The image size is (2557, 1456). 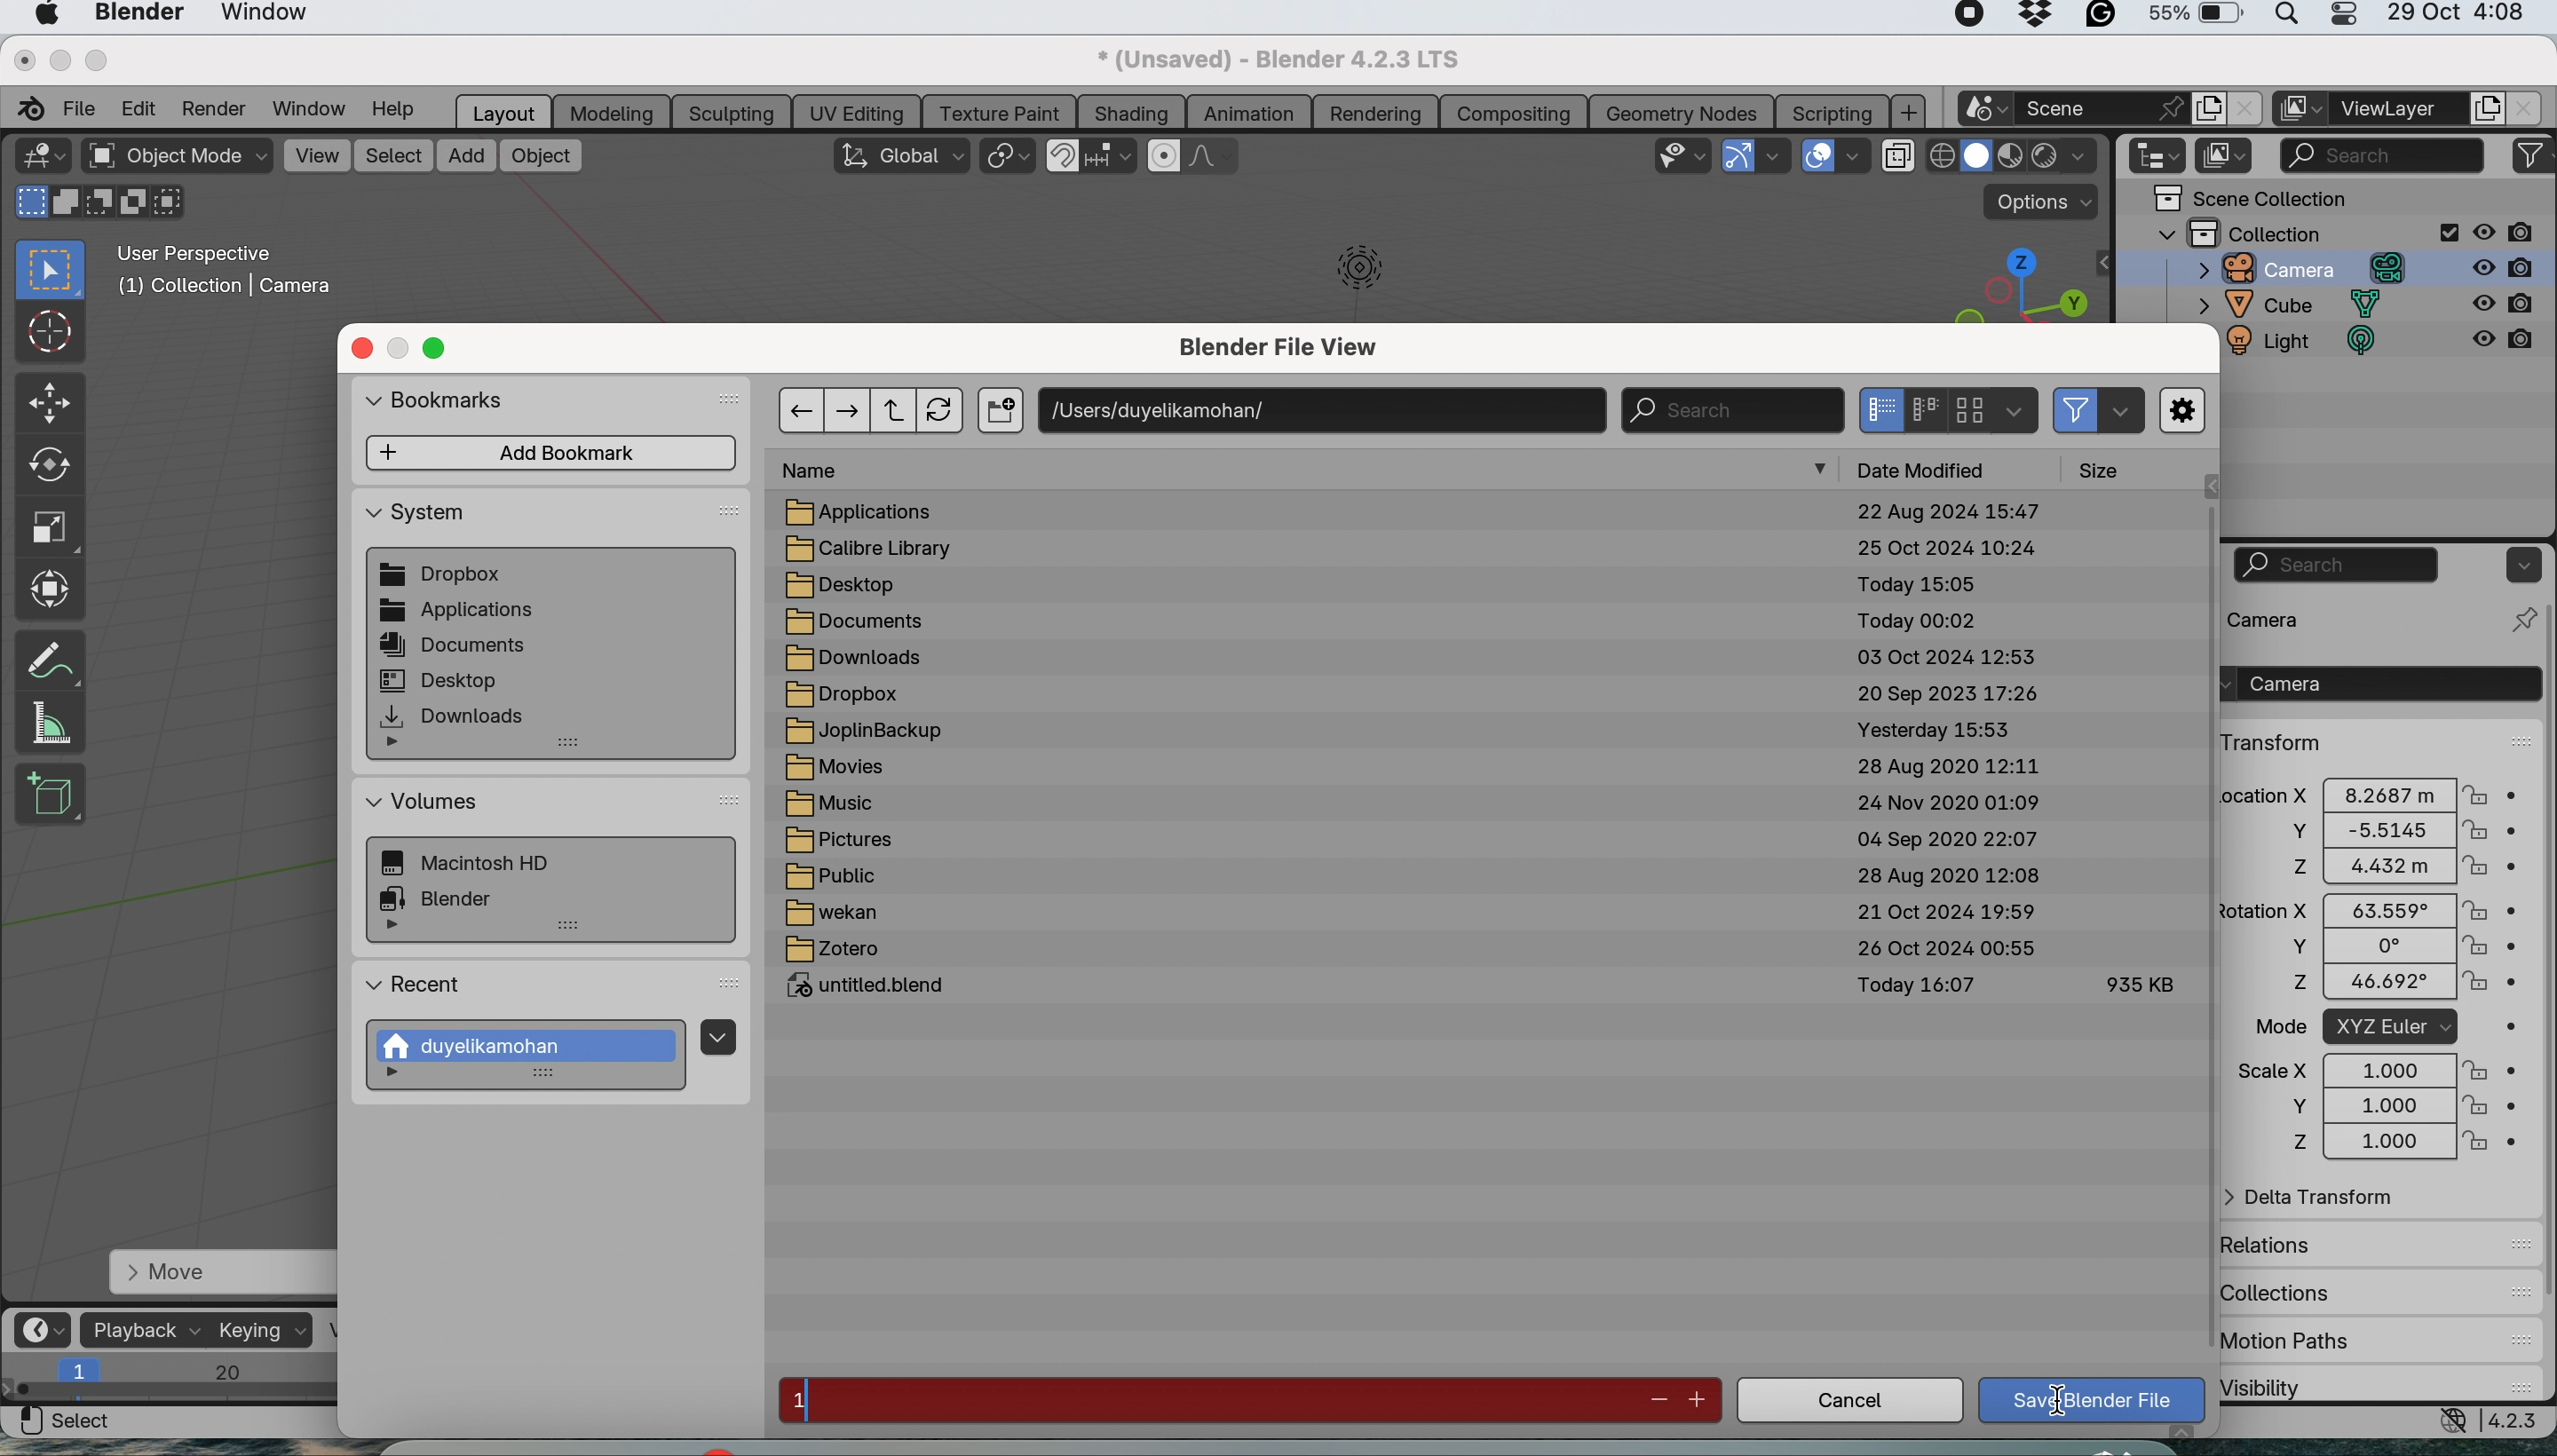 I want to click on show gizmos, so click(x=1737, y=156).